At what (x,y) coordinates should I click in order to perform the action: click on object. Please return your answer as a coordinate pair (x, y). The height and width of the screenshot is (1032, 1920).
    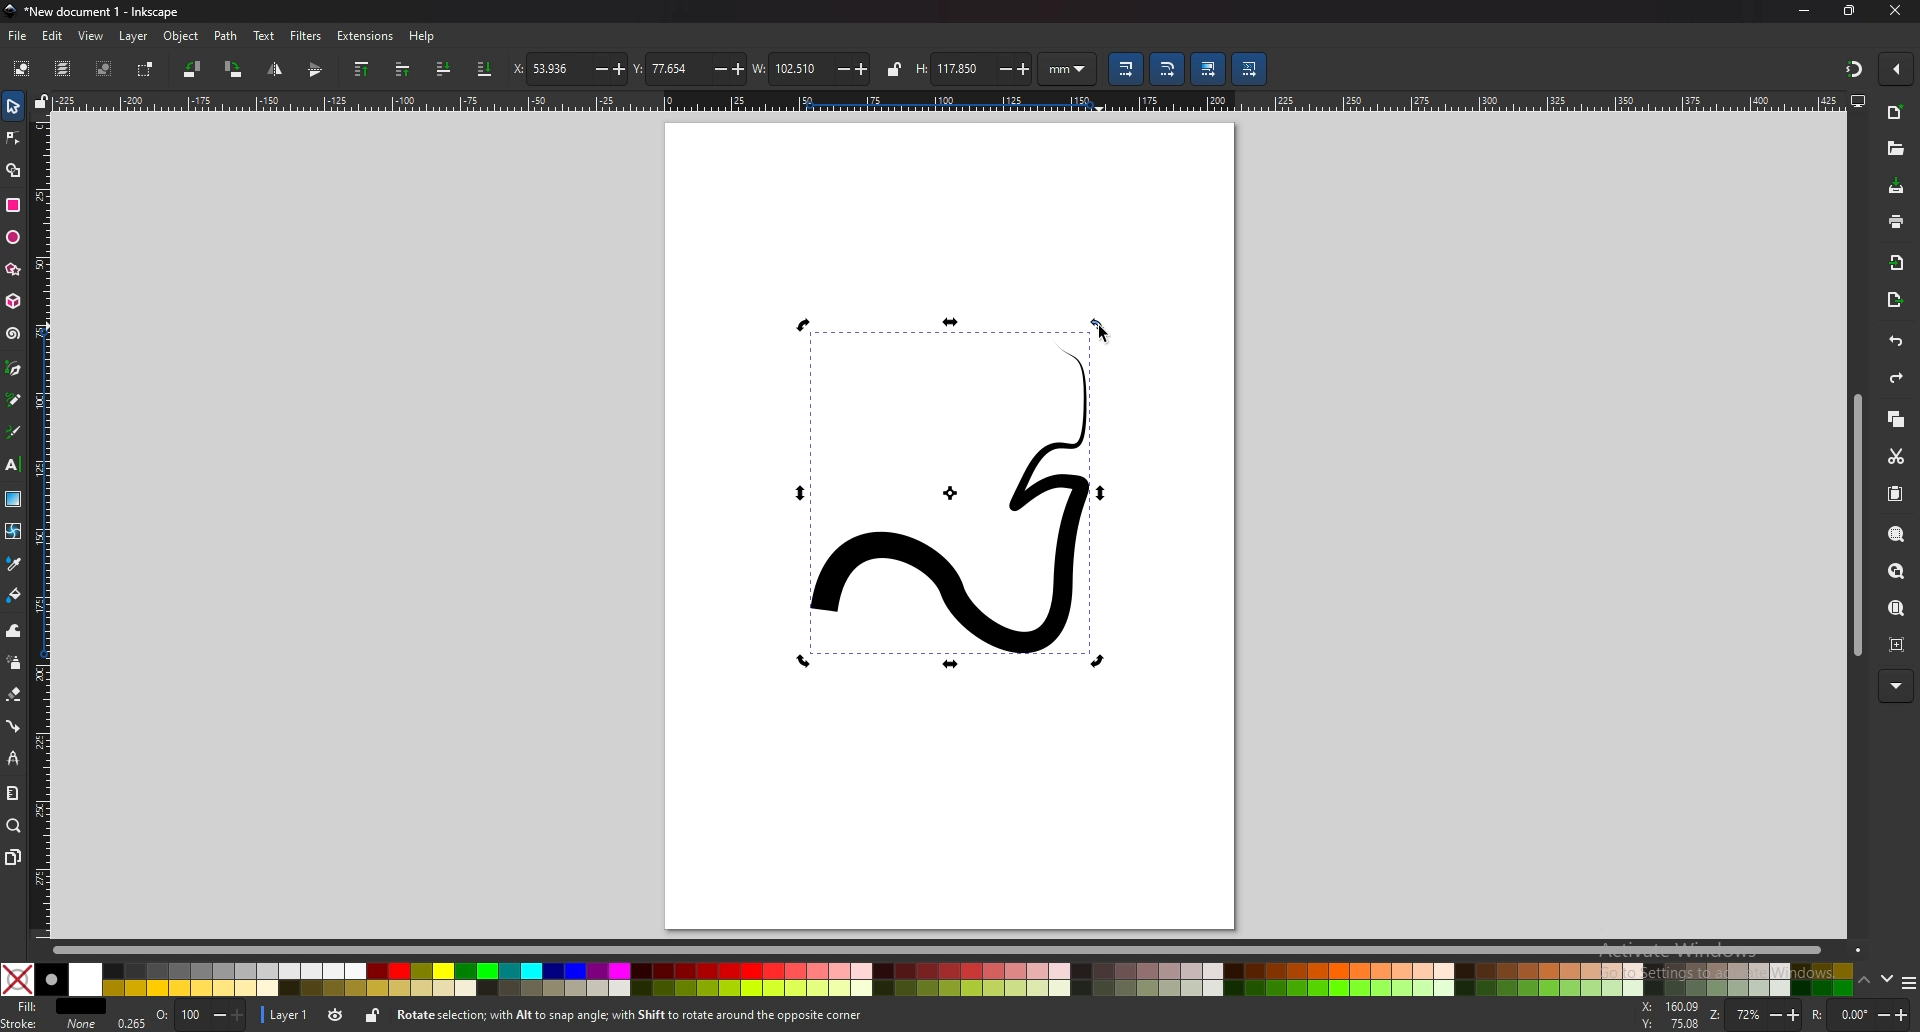
    Looking at the image, I should click on (182, 36).